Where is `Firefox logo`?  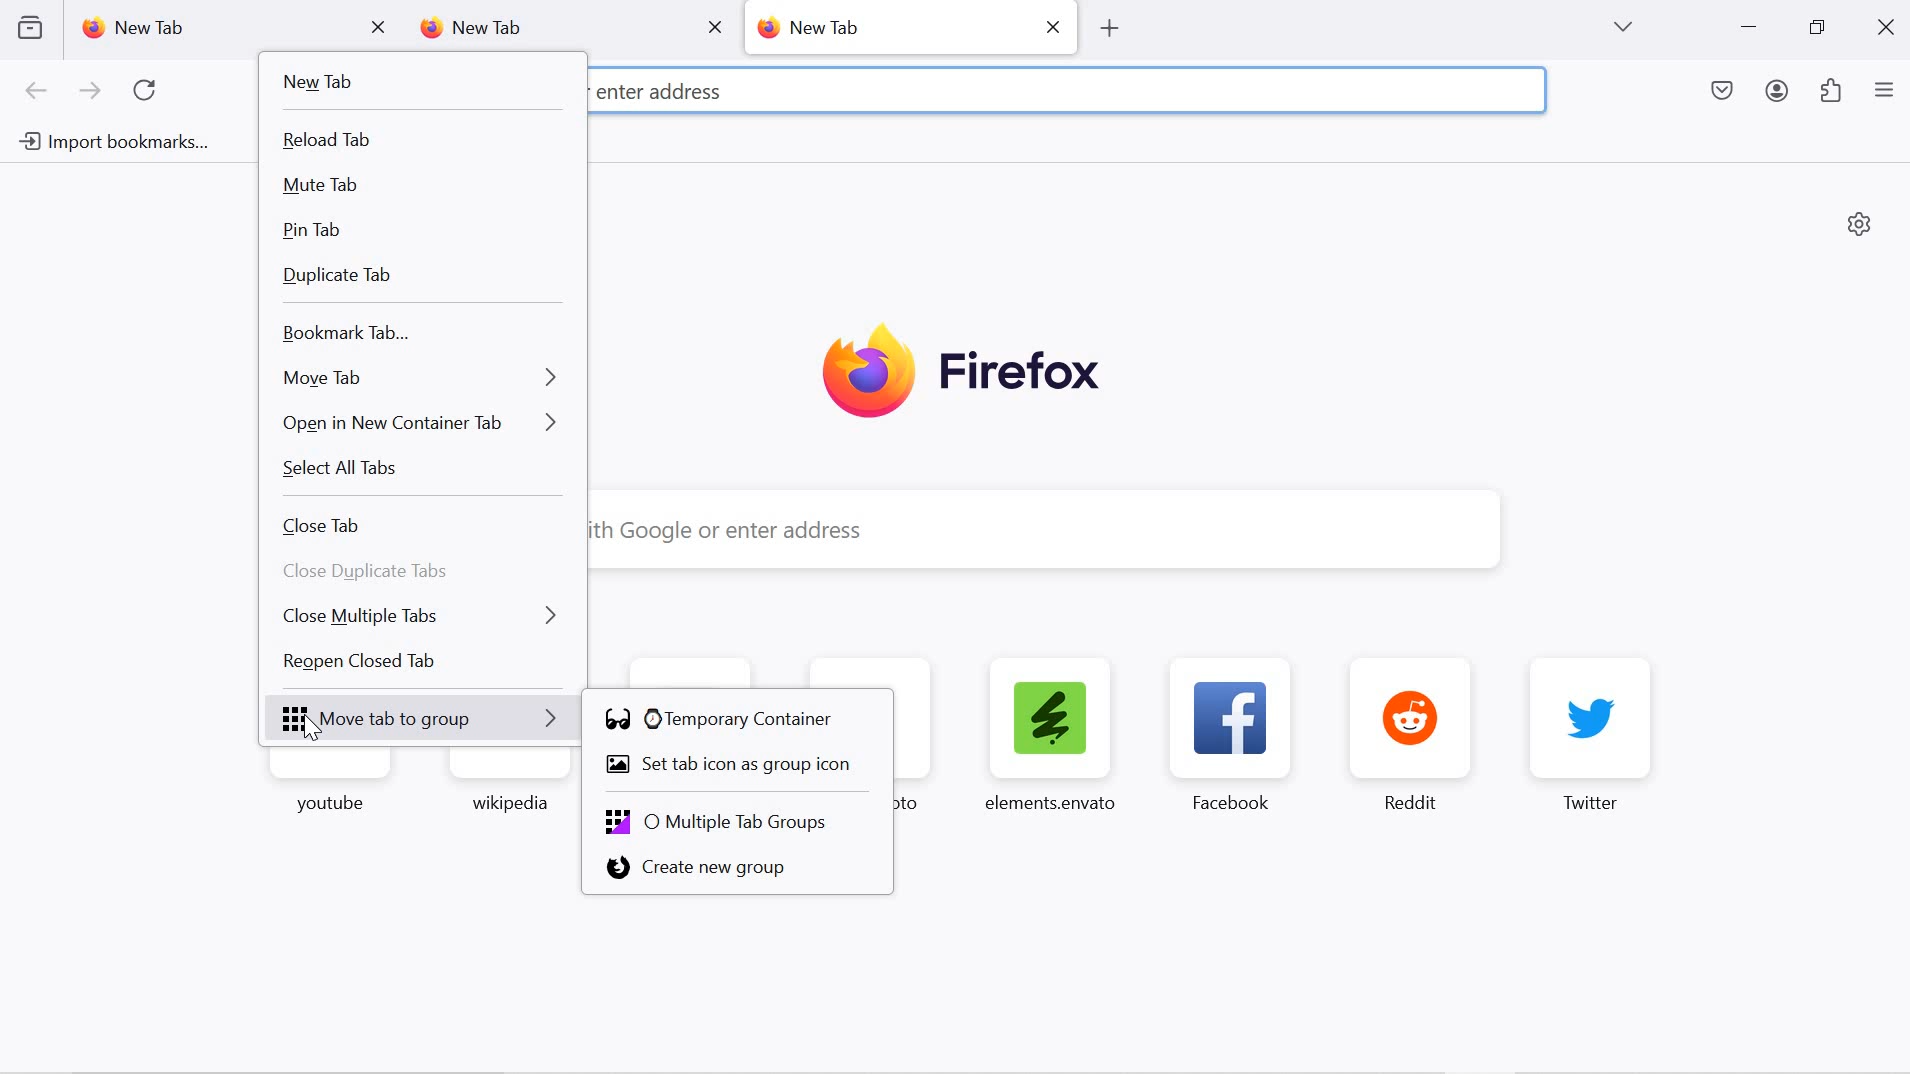
Firefox logo is located at coordinates (961, 374).